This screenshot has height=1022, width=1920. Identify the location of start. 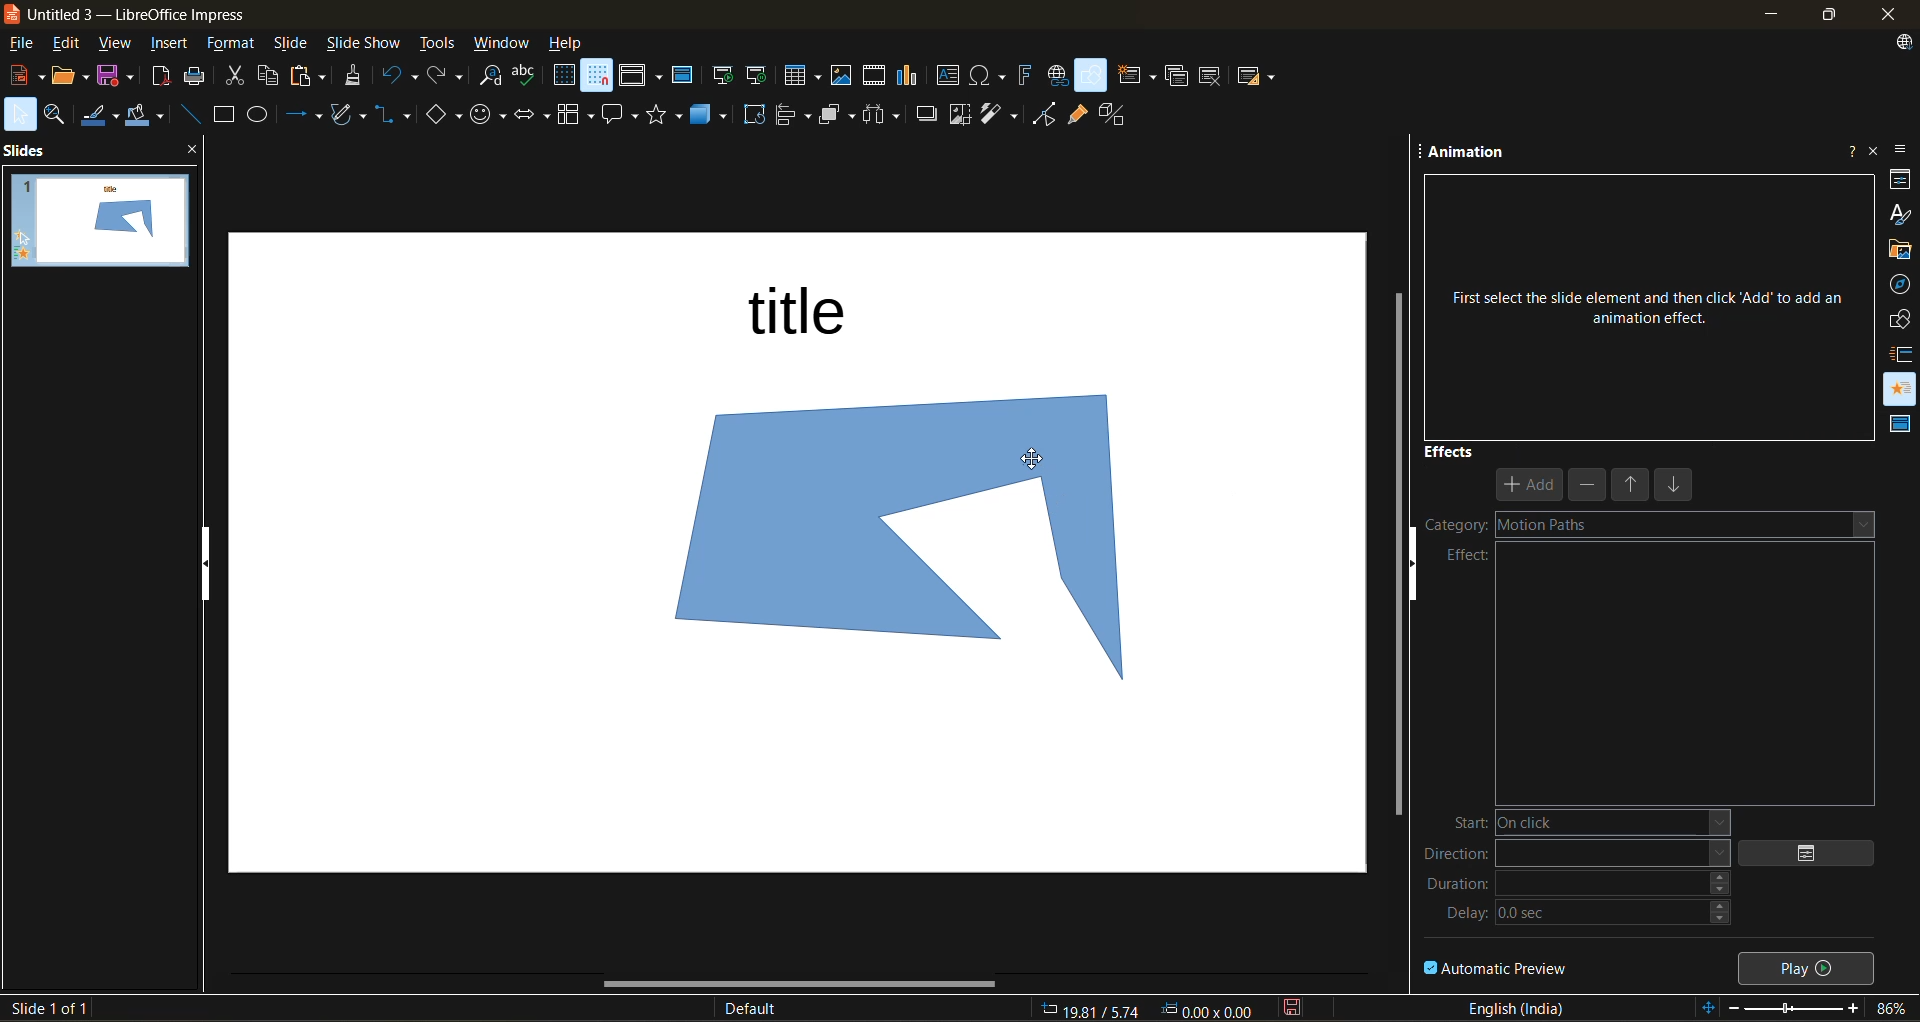
(1588, 820).